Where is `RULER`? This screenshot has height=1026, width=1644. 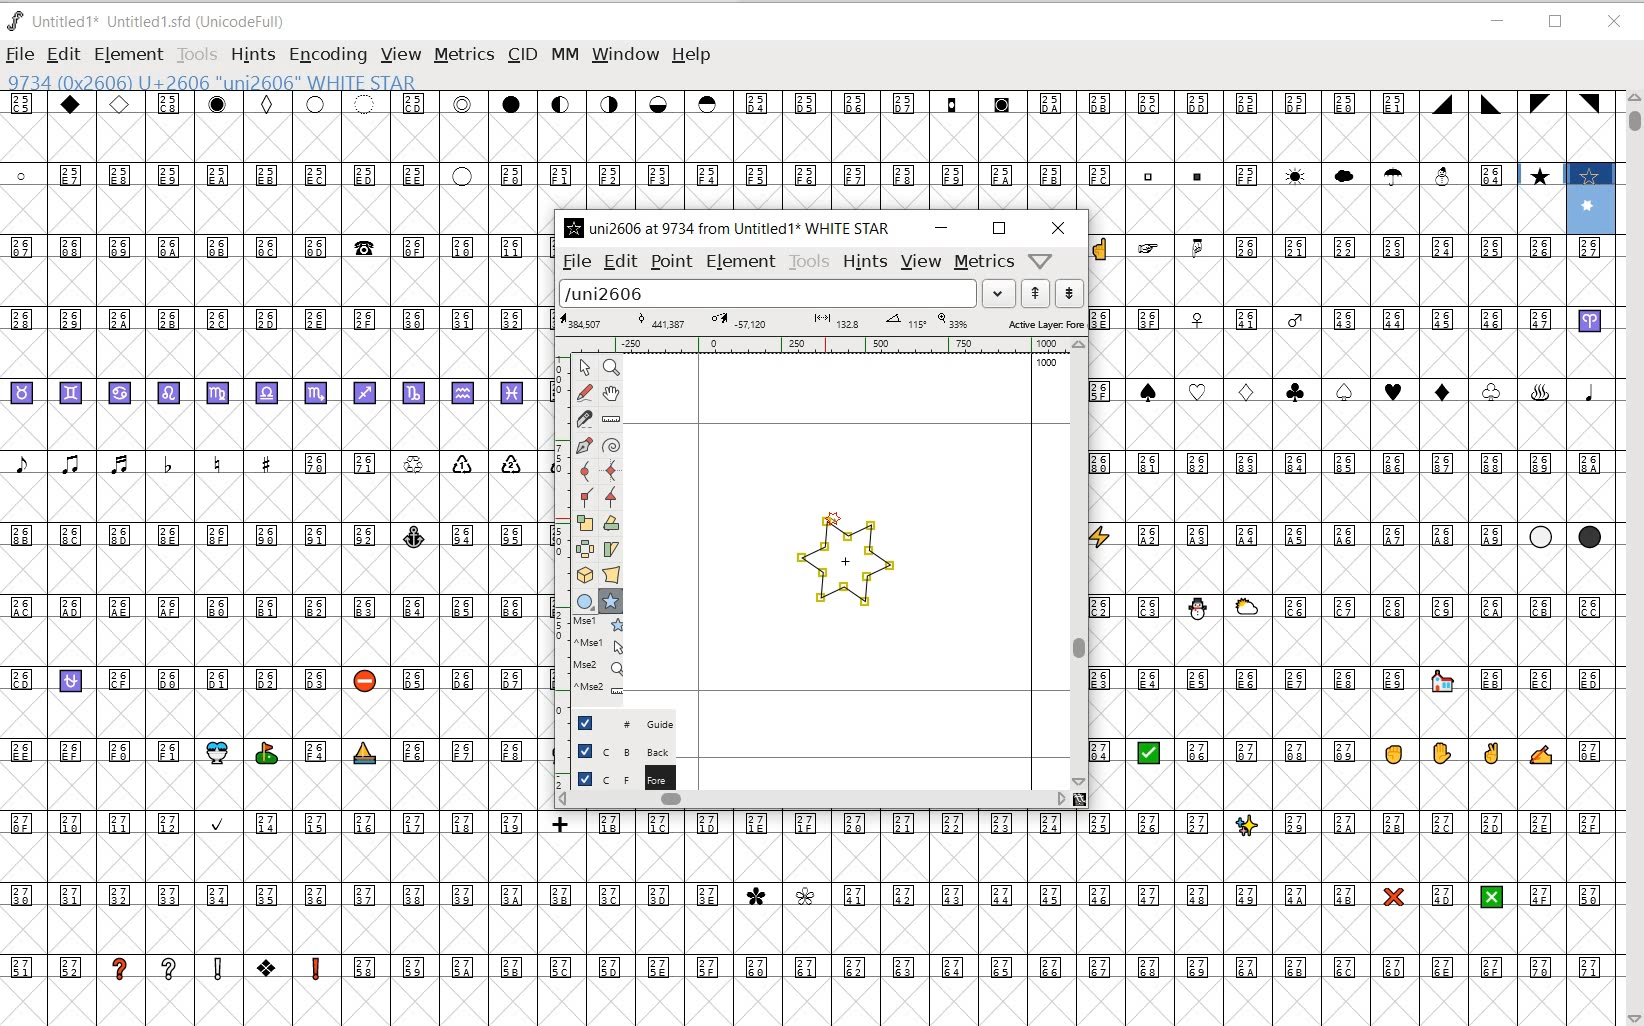
RULER is located at coordinates (817, 344).